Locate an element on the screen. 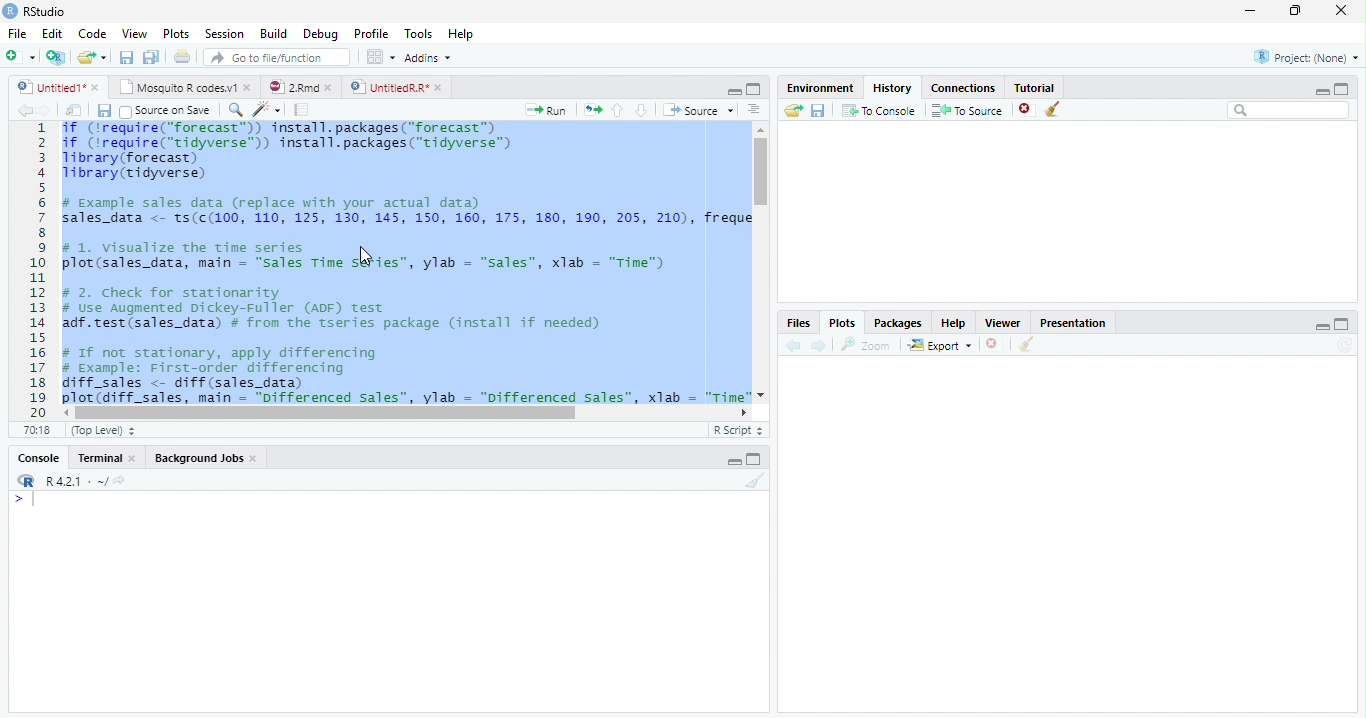 Image resolution: width=1366 pixels, height=718 pixels. Show in new window is located at coordinates (74, 110).